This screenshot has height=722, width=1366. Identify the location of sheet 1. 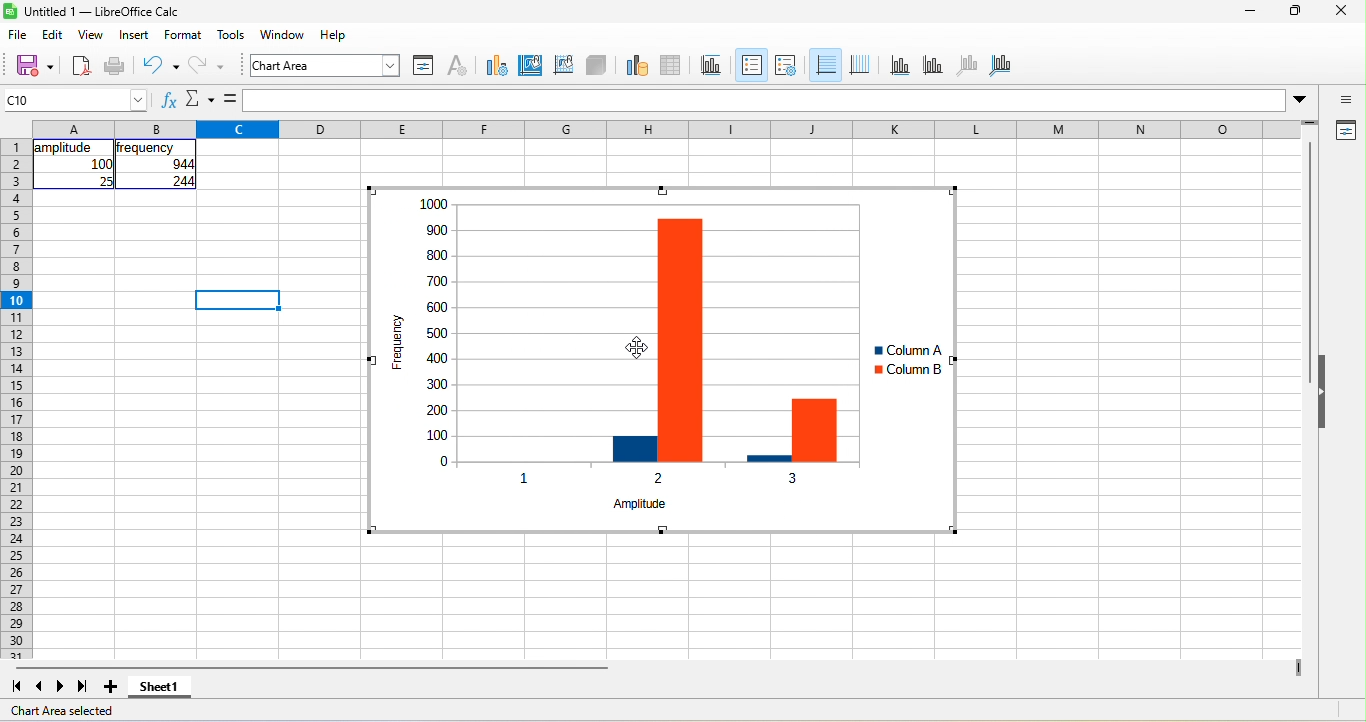
(160, 687).